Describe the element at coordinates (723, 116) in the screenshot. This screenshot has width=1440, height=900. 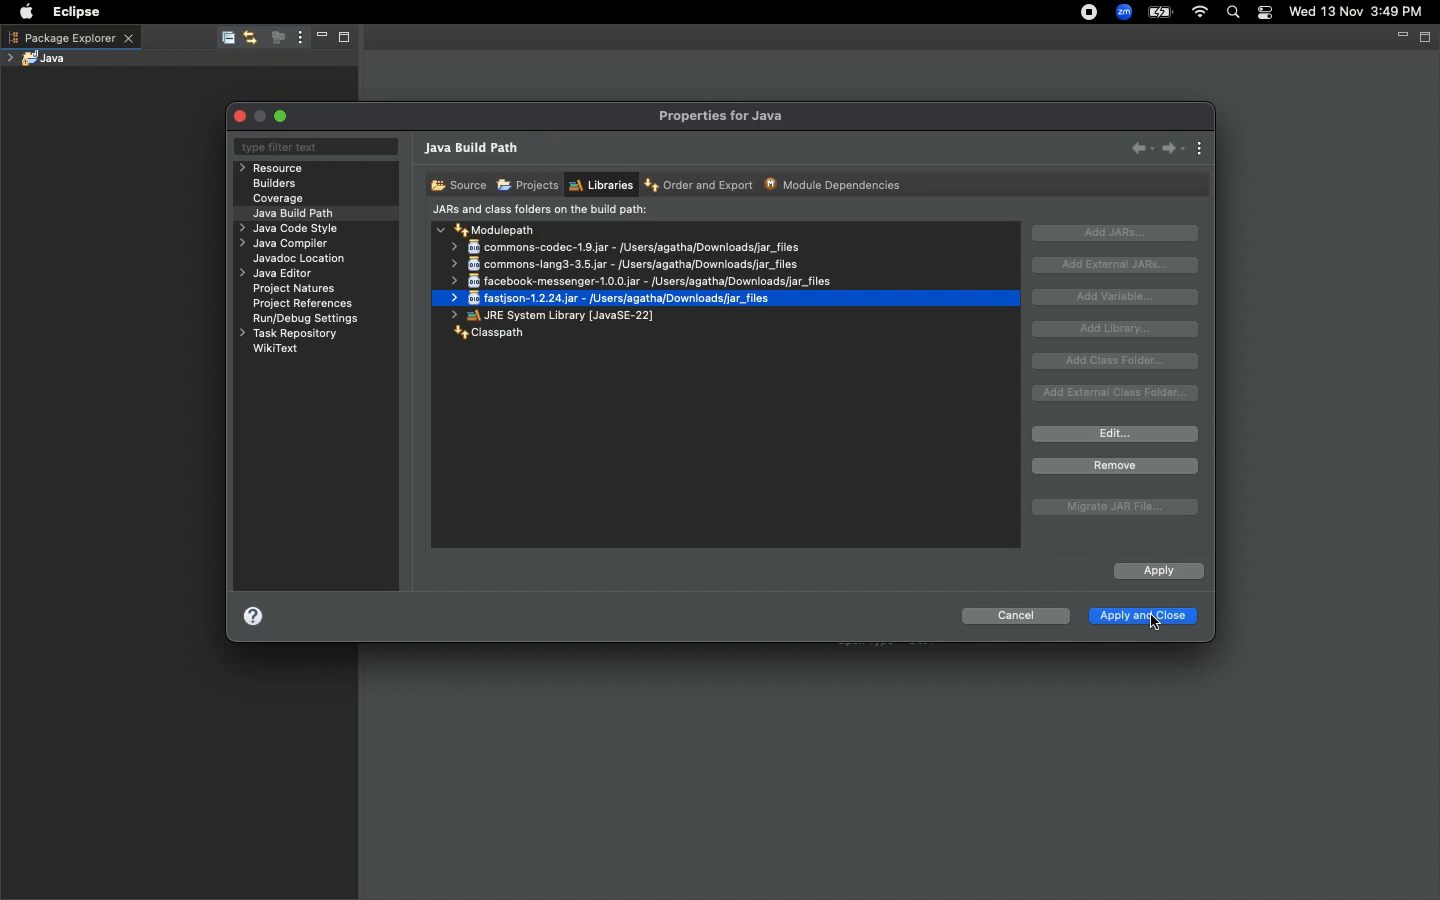
I see `Properties for java` at that location.